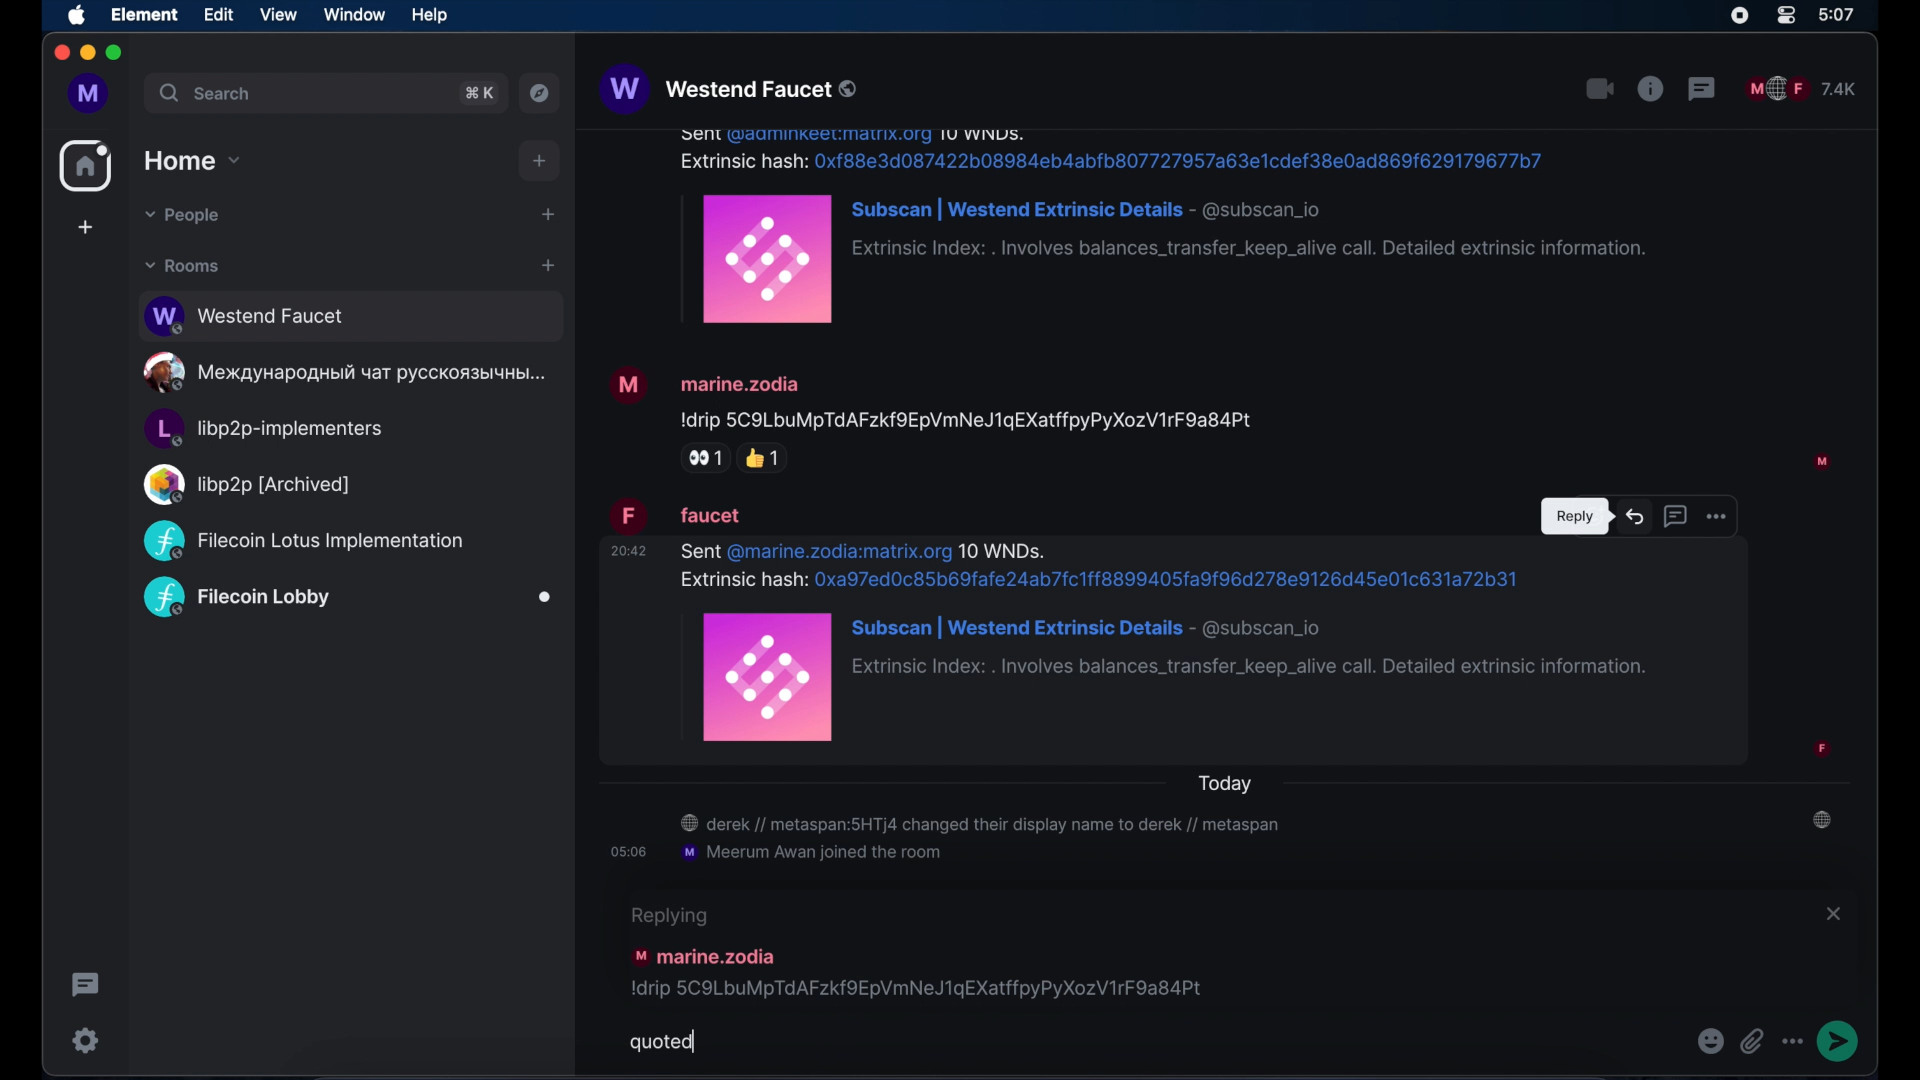 This screenshot has width=1920, height=1080. Describe the element at coordinates (348, 599) in the screenshot. I see `public room` at that location.